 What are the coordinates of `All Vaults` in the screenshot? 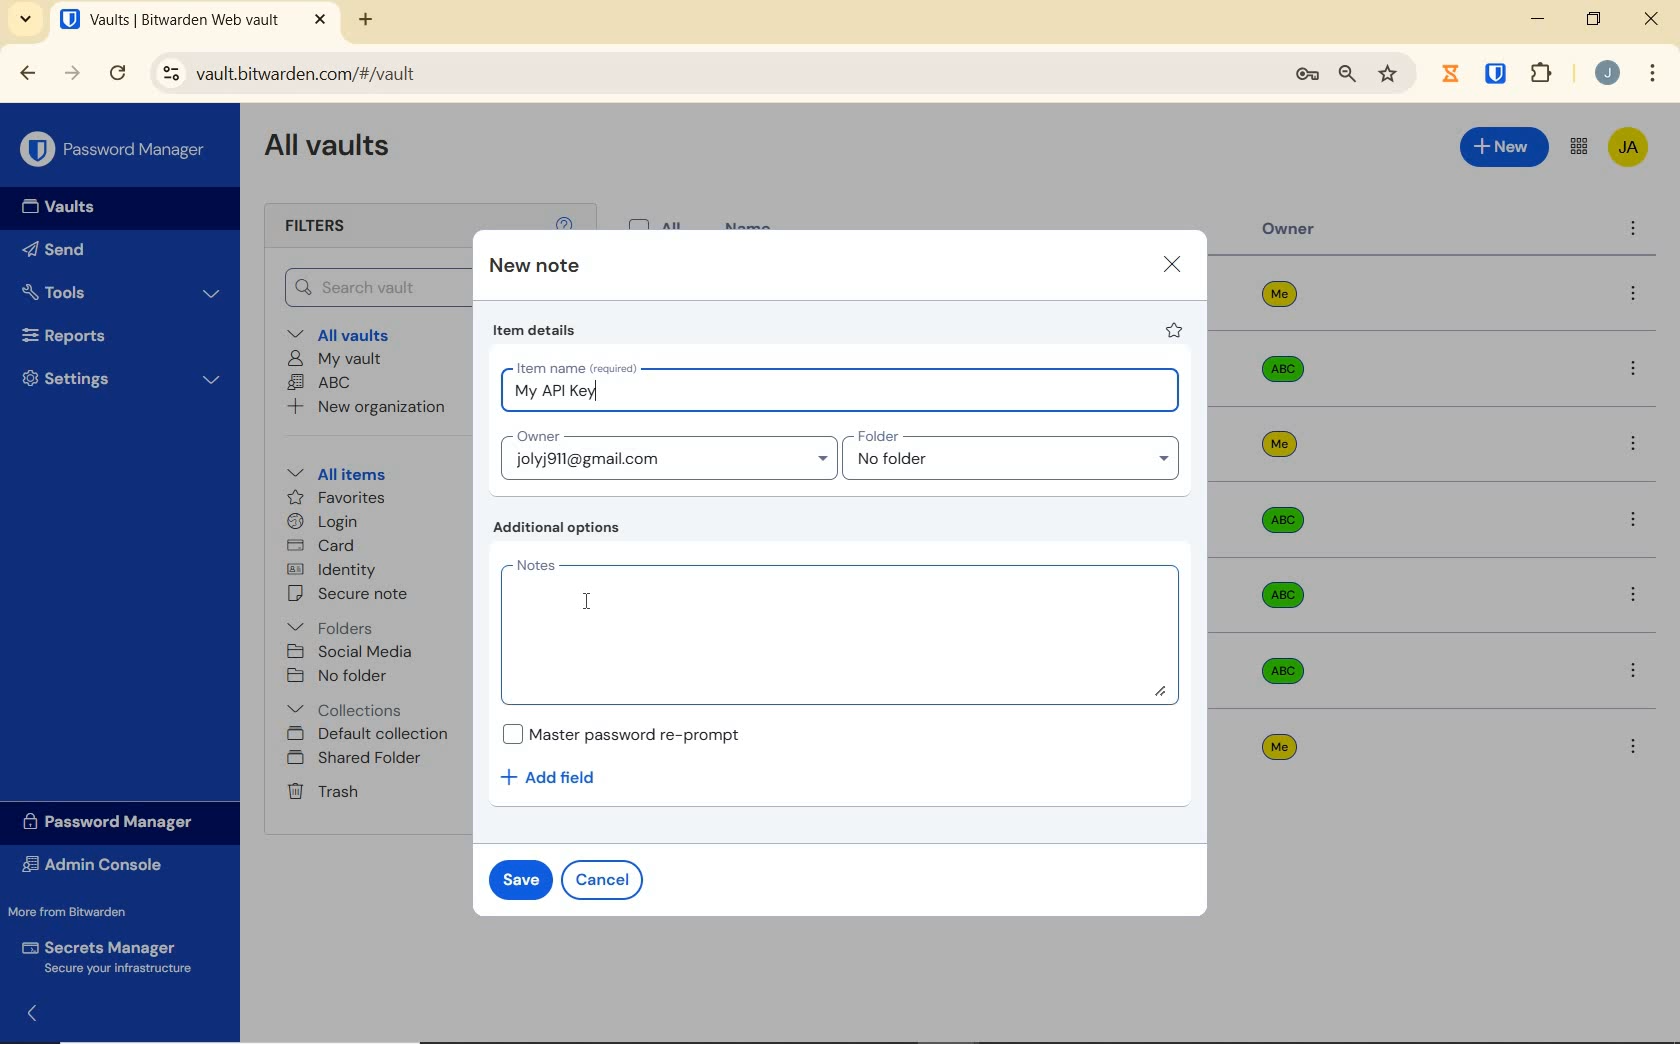 It's located at (336, 152).